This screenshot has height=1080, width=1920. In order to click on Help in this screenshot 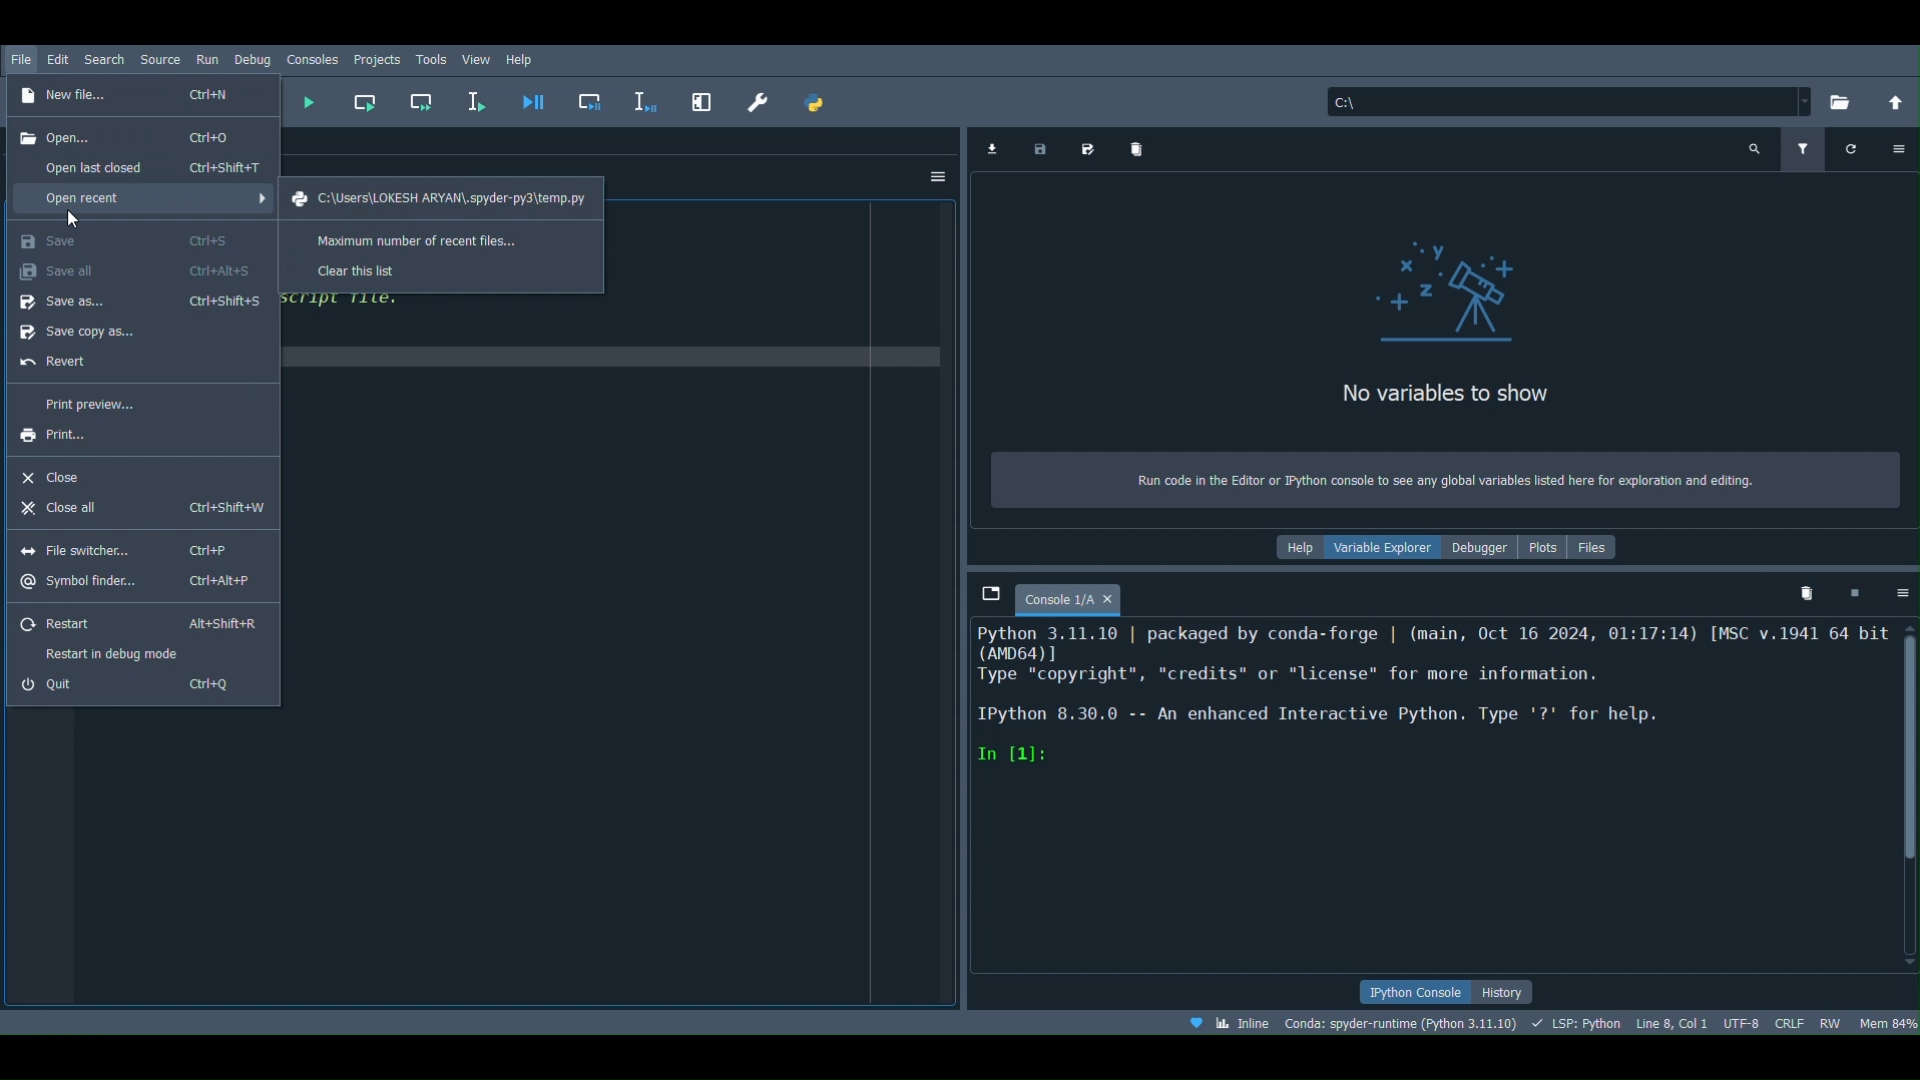, I will do `click(1296, 552)`.